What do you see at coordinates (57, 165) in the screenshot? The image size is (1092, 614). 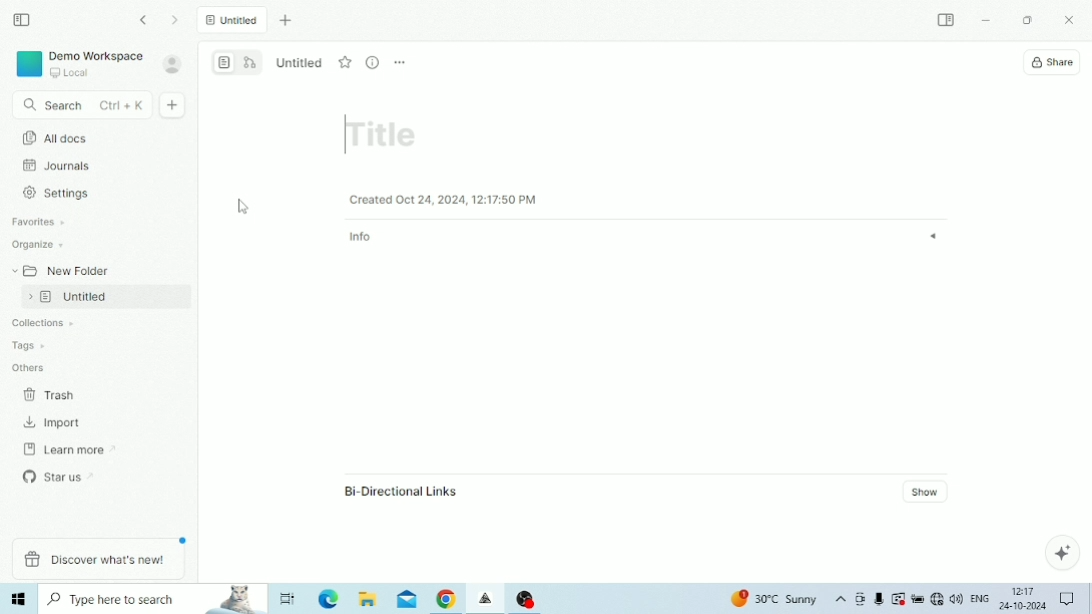 I see `Journals` at bounding box center [57, 165].